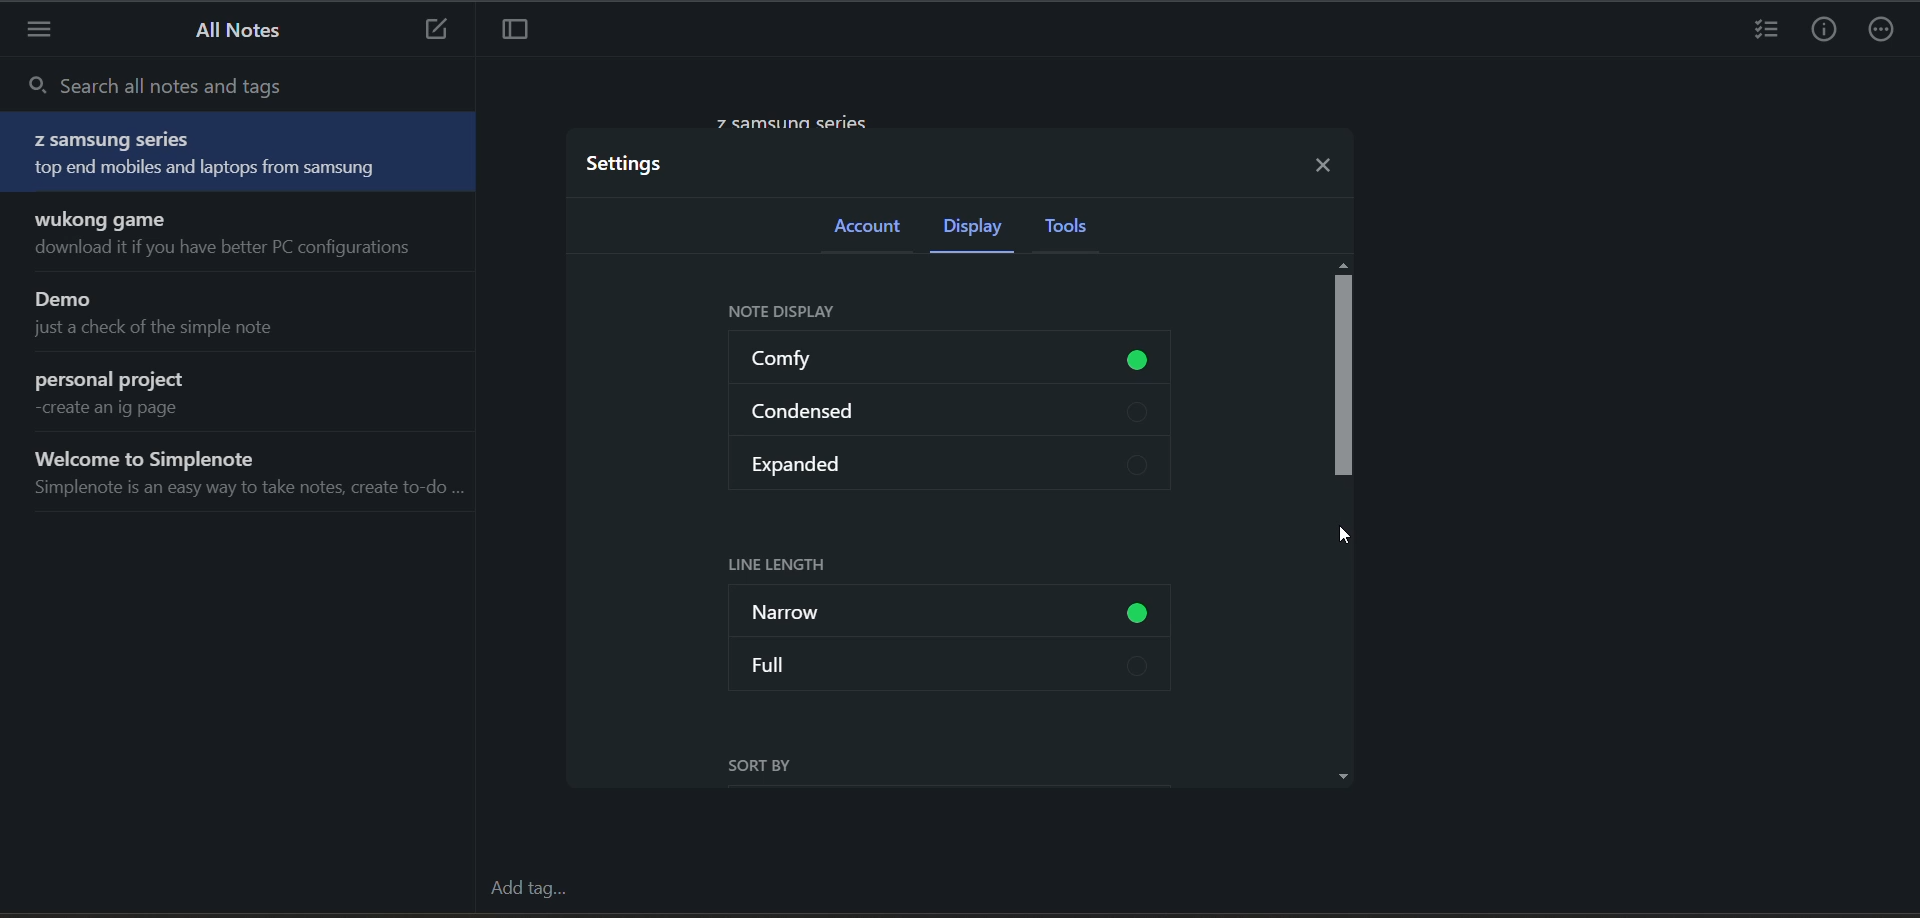 This screenshot has height=918, width=1920. What do you see at coordinates (511, 32) in the screenshot?
I see `toggle focus mode` at bounding box center [511, 32].